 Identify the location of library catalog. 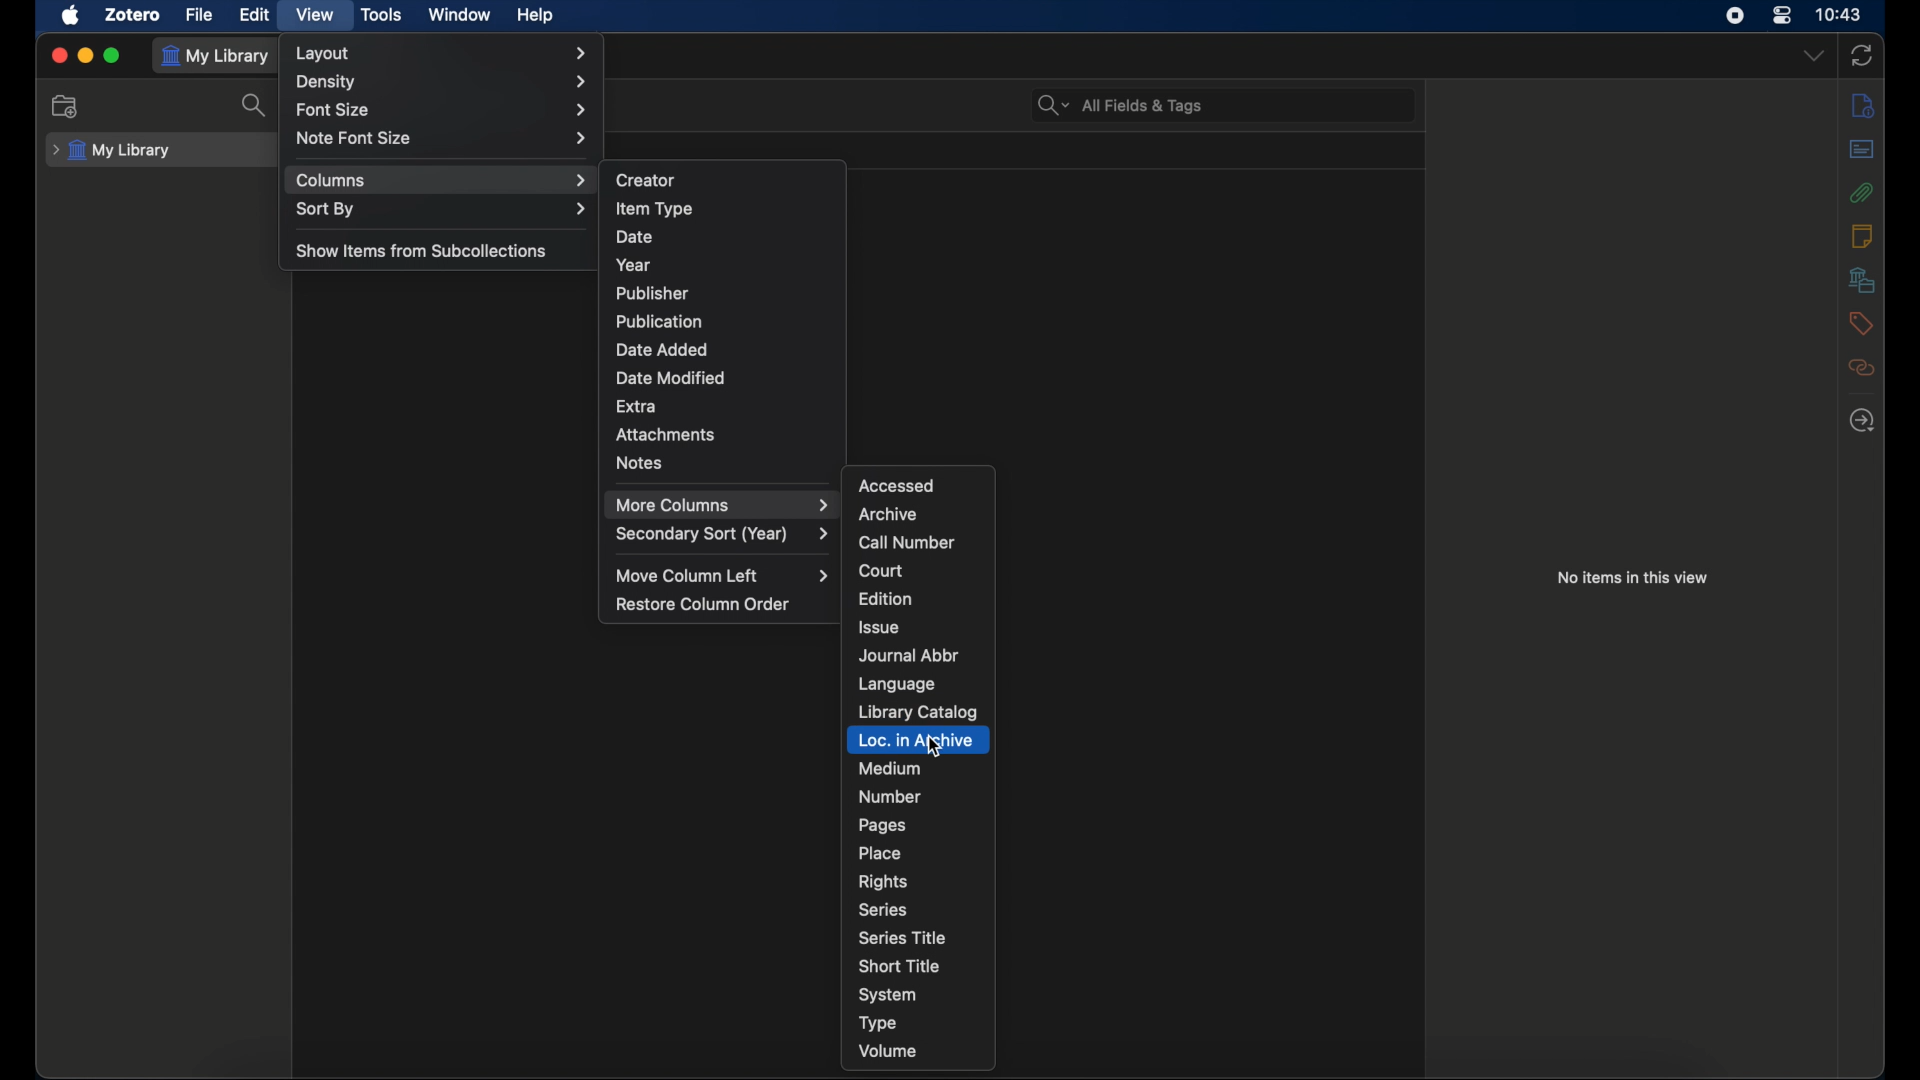
(918, 712).